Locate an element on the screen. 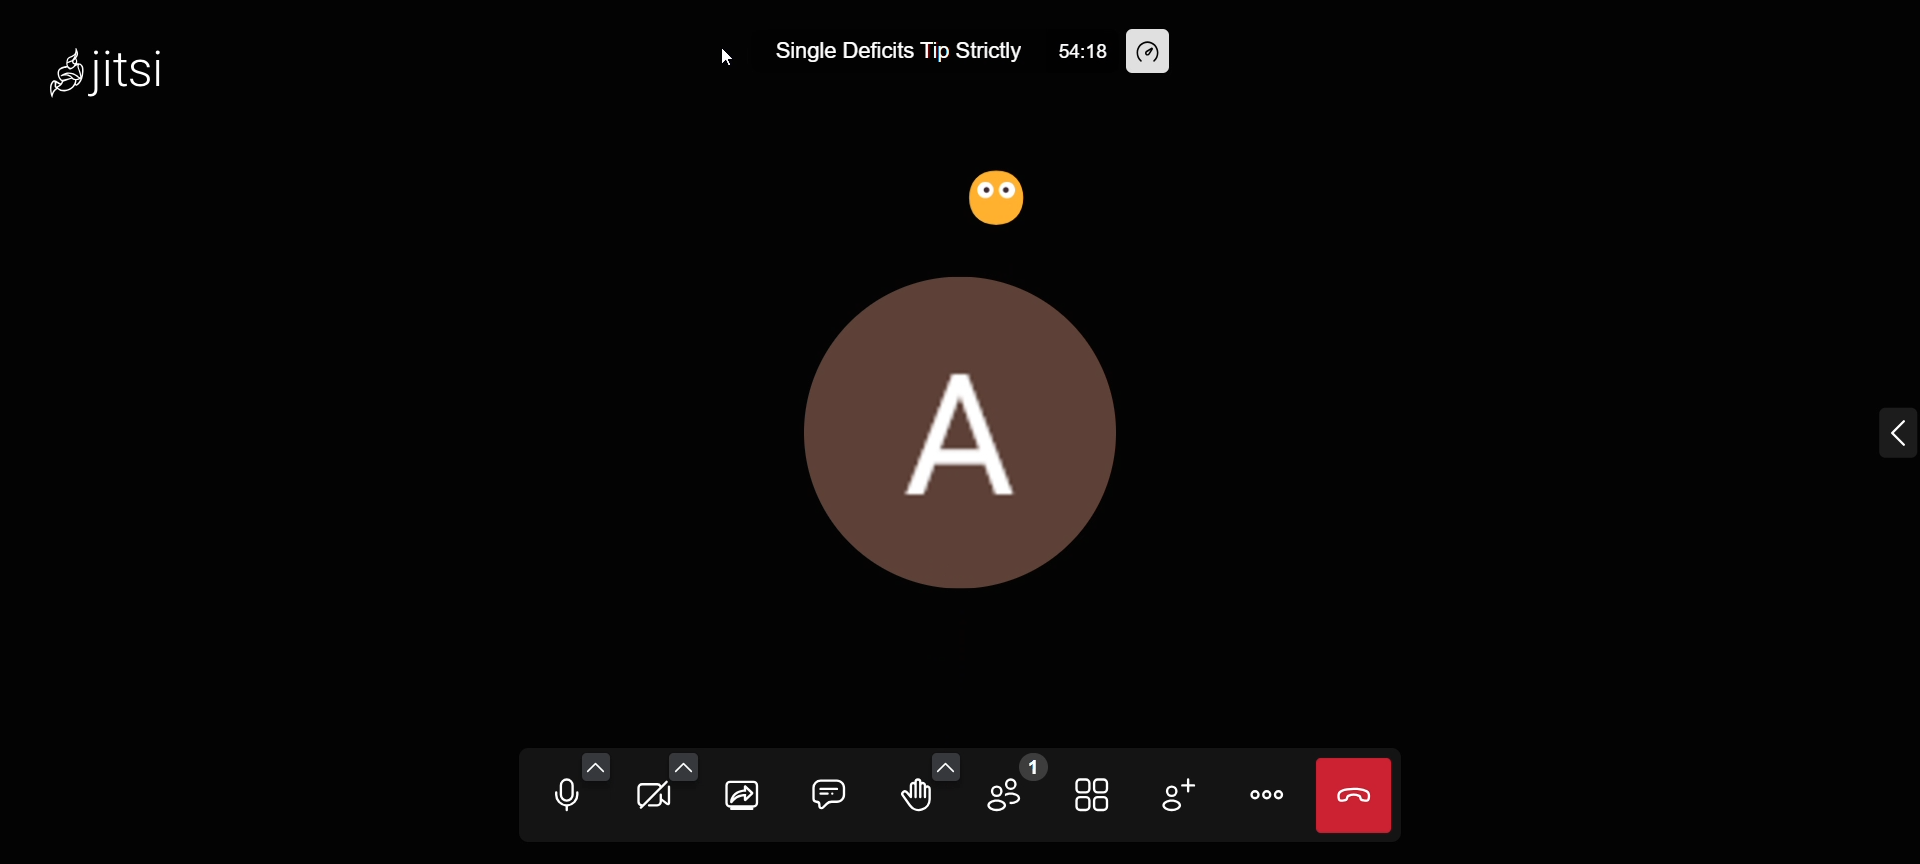 This screenshot has height=864, width=1920. microphone is located at coordinates (554, 800).